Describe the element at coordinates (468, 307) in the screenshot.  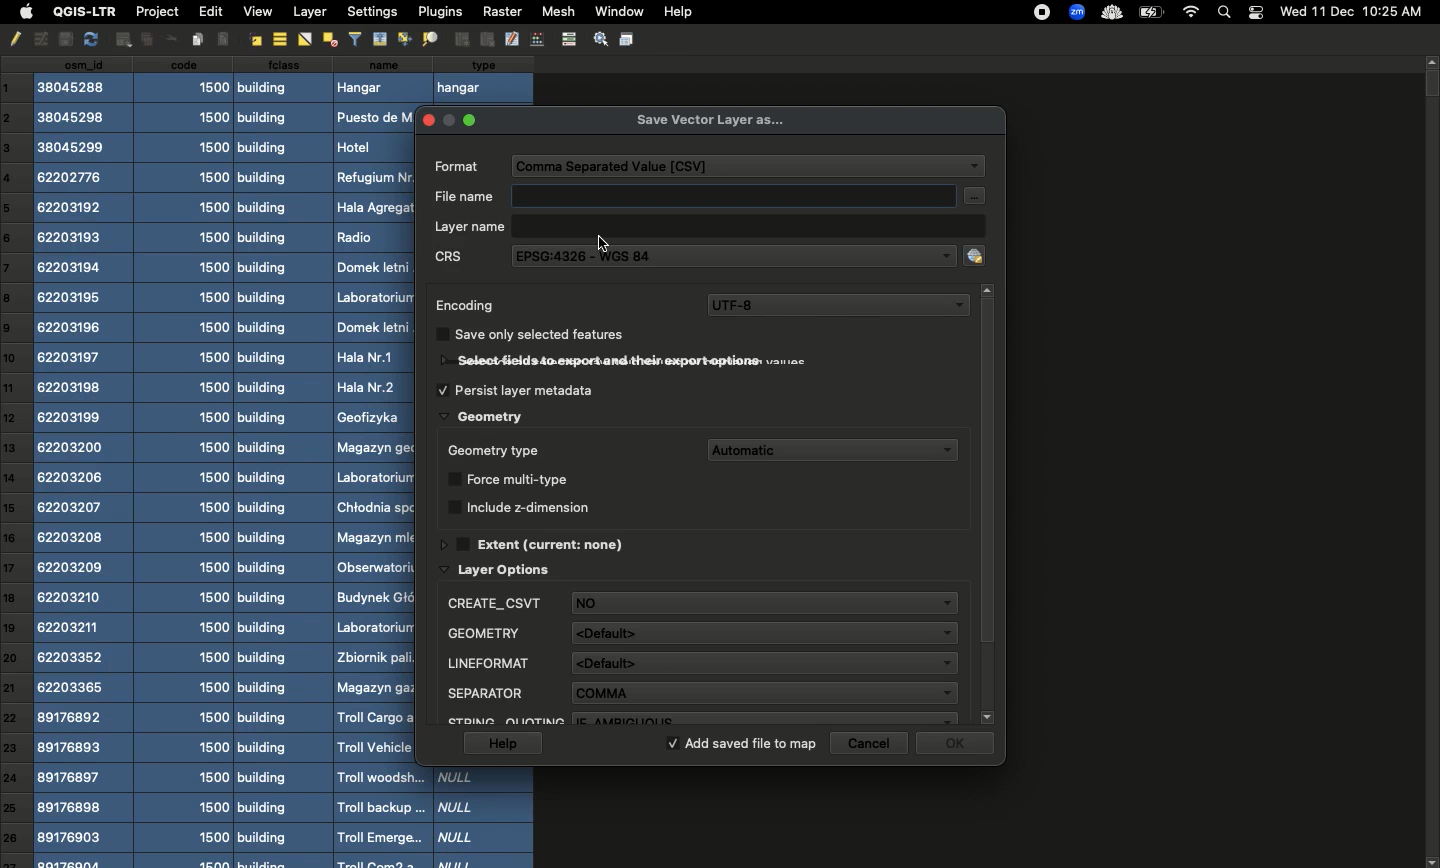
I see `Encoding` at that location.